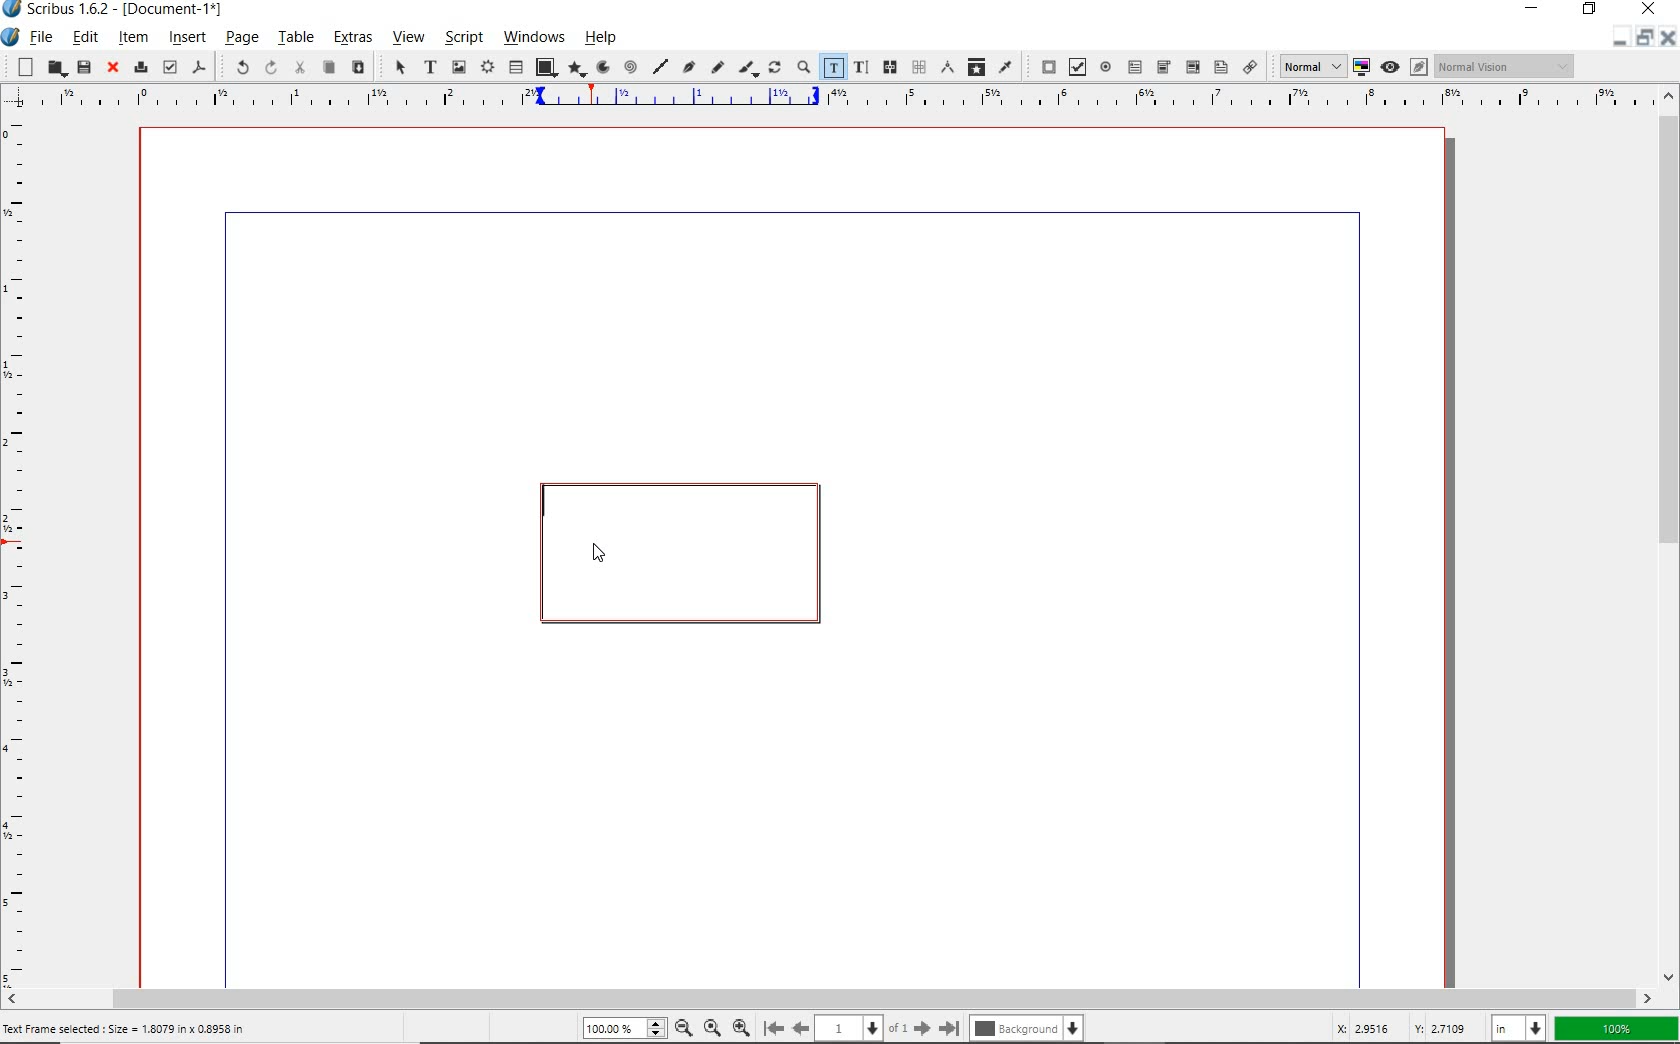 Image resolution: width=1680 pixels, height=1044 pixels. Describe the element at coordinates (1005, 66) in the screenshot. I see `eye dropper` at that location.